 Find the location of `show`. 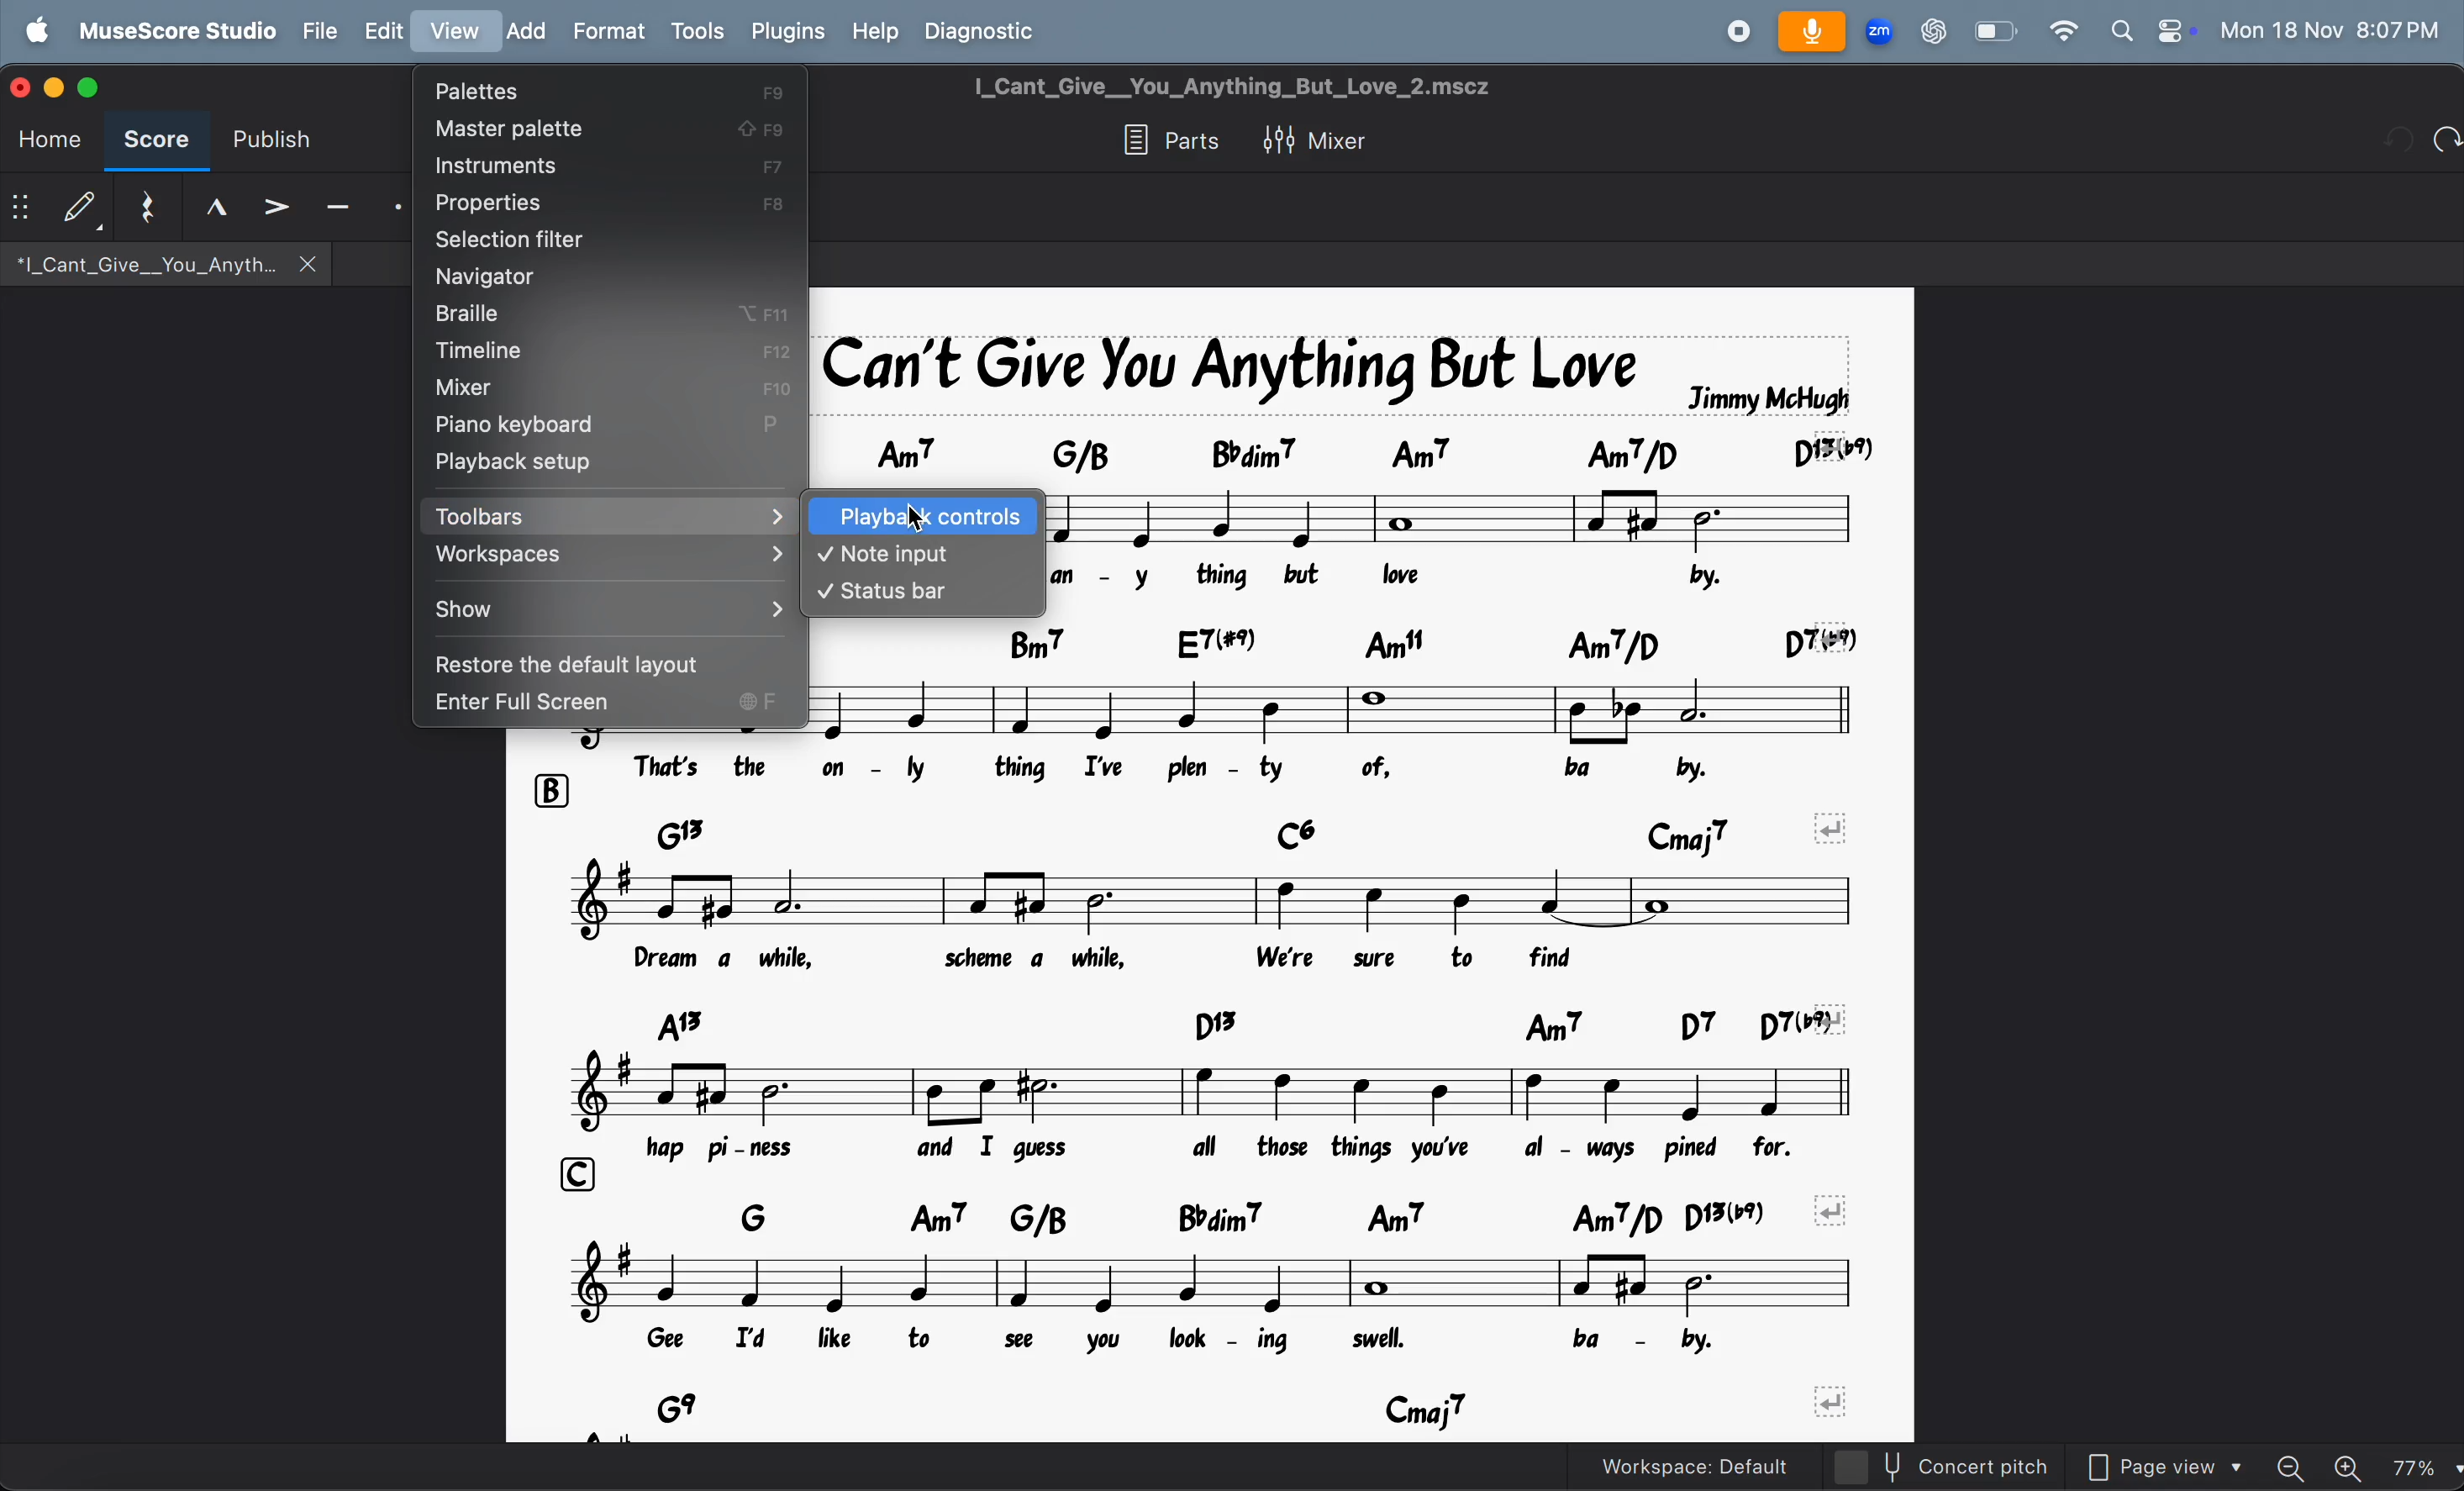

show is located at coordinates (609, 611).